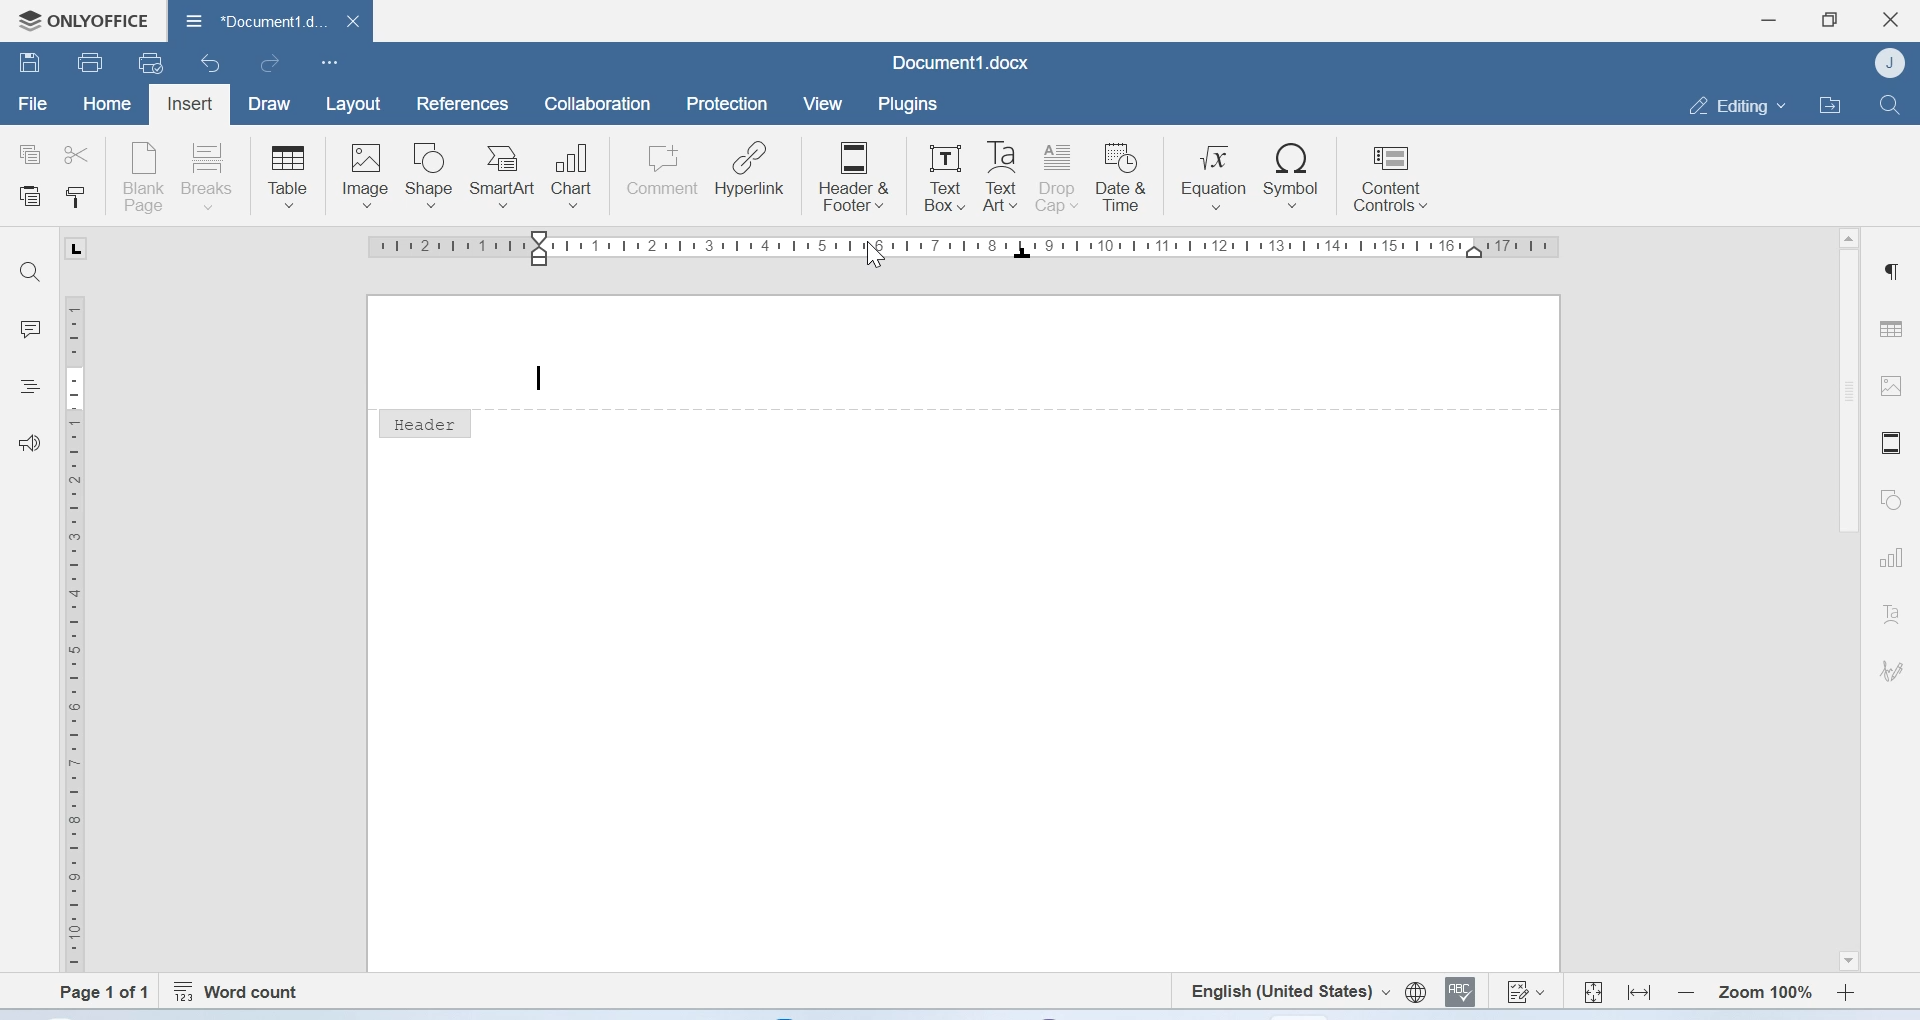  Describe the element at coordinates (1848, 238) in the screenshot. I see `Scroll up` at that location.